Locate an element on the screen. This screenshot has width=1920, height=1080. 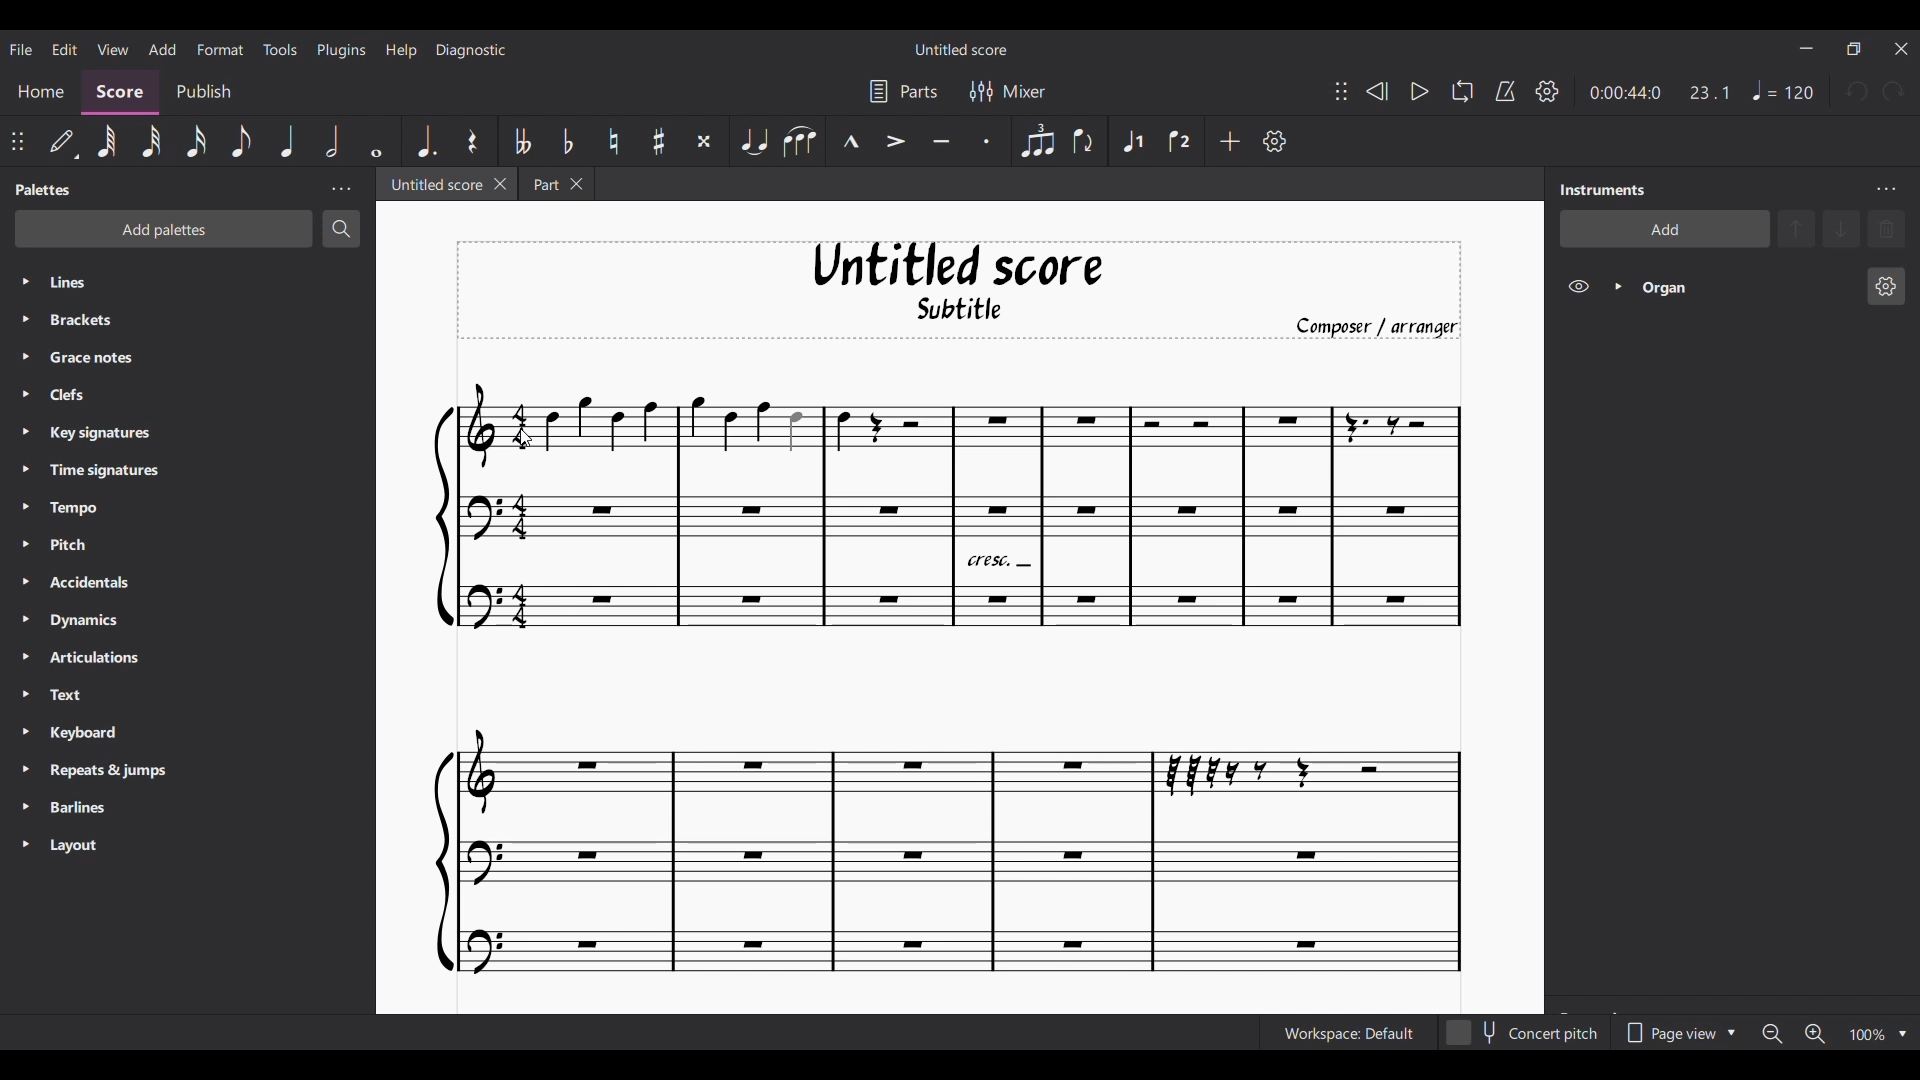
Zoom in is located at coordinates (1815, 1034).